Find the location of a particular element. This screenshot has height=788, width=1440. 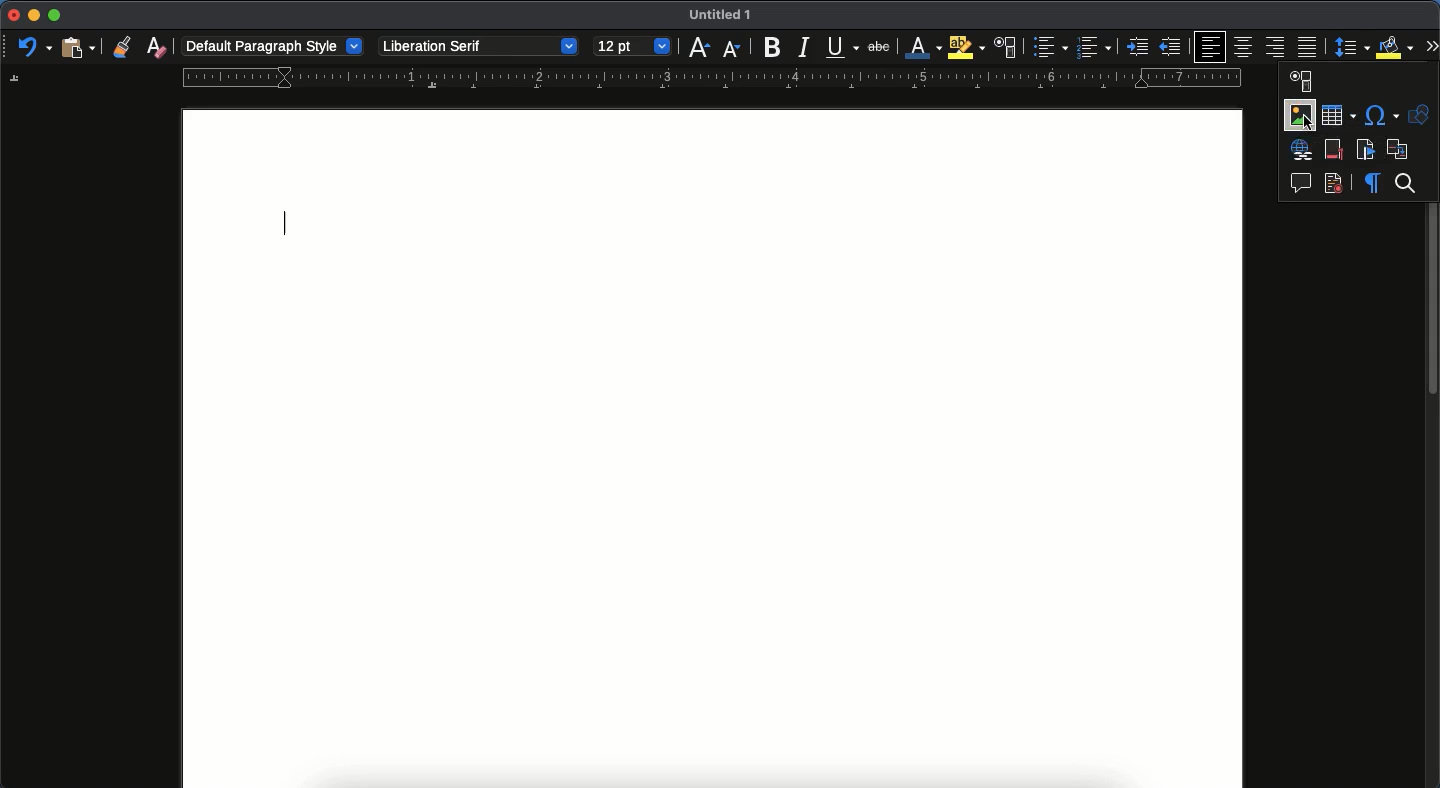

bullet is located at coordinates (1048, 47).